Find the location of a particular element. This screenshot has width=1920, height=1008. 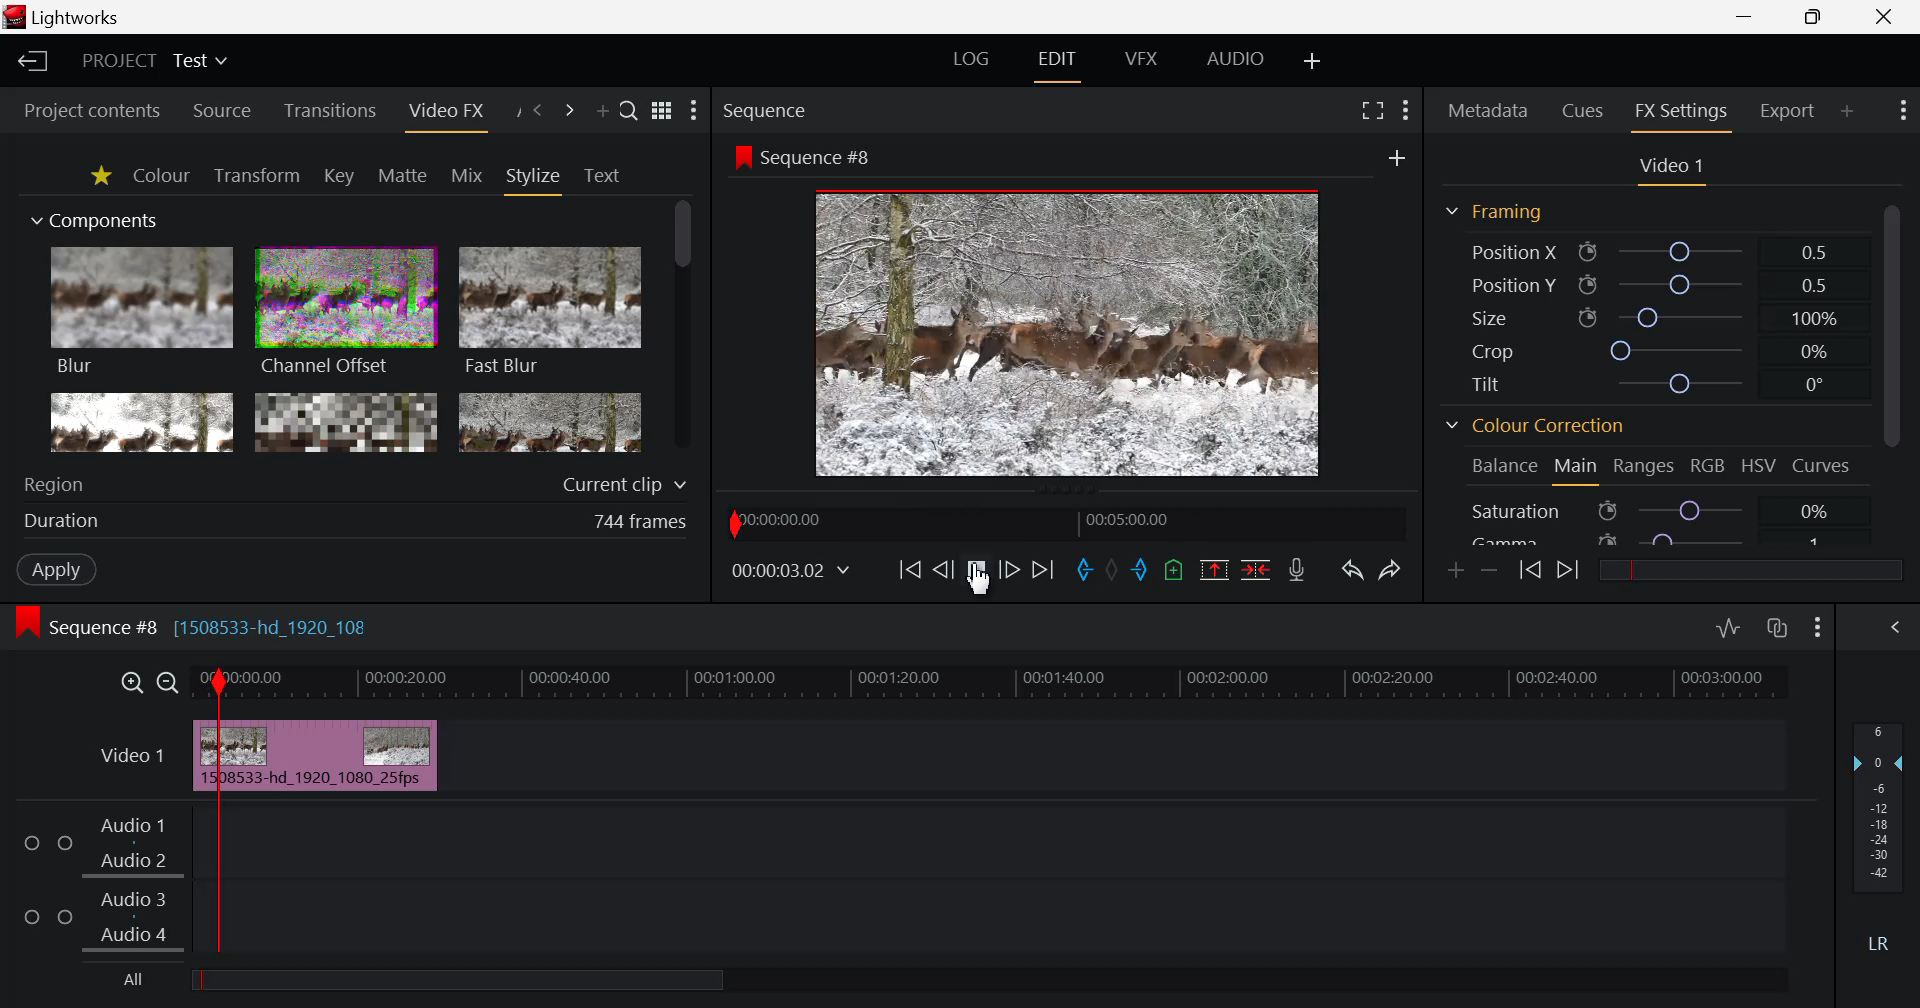

Previous Panel is located at coordinates (538, 111).